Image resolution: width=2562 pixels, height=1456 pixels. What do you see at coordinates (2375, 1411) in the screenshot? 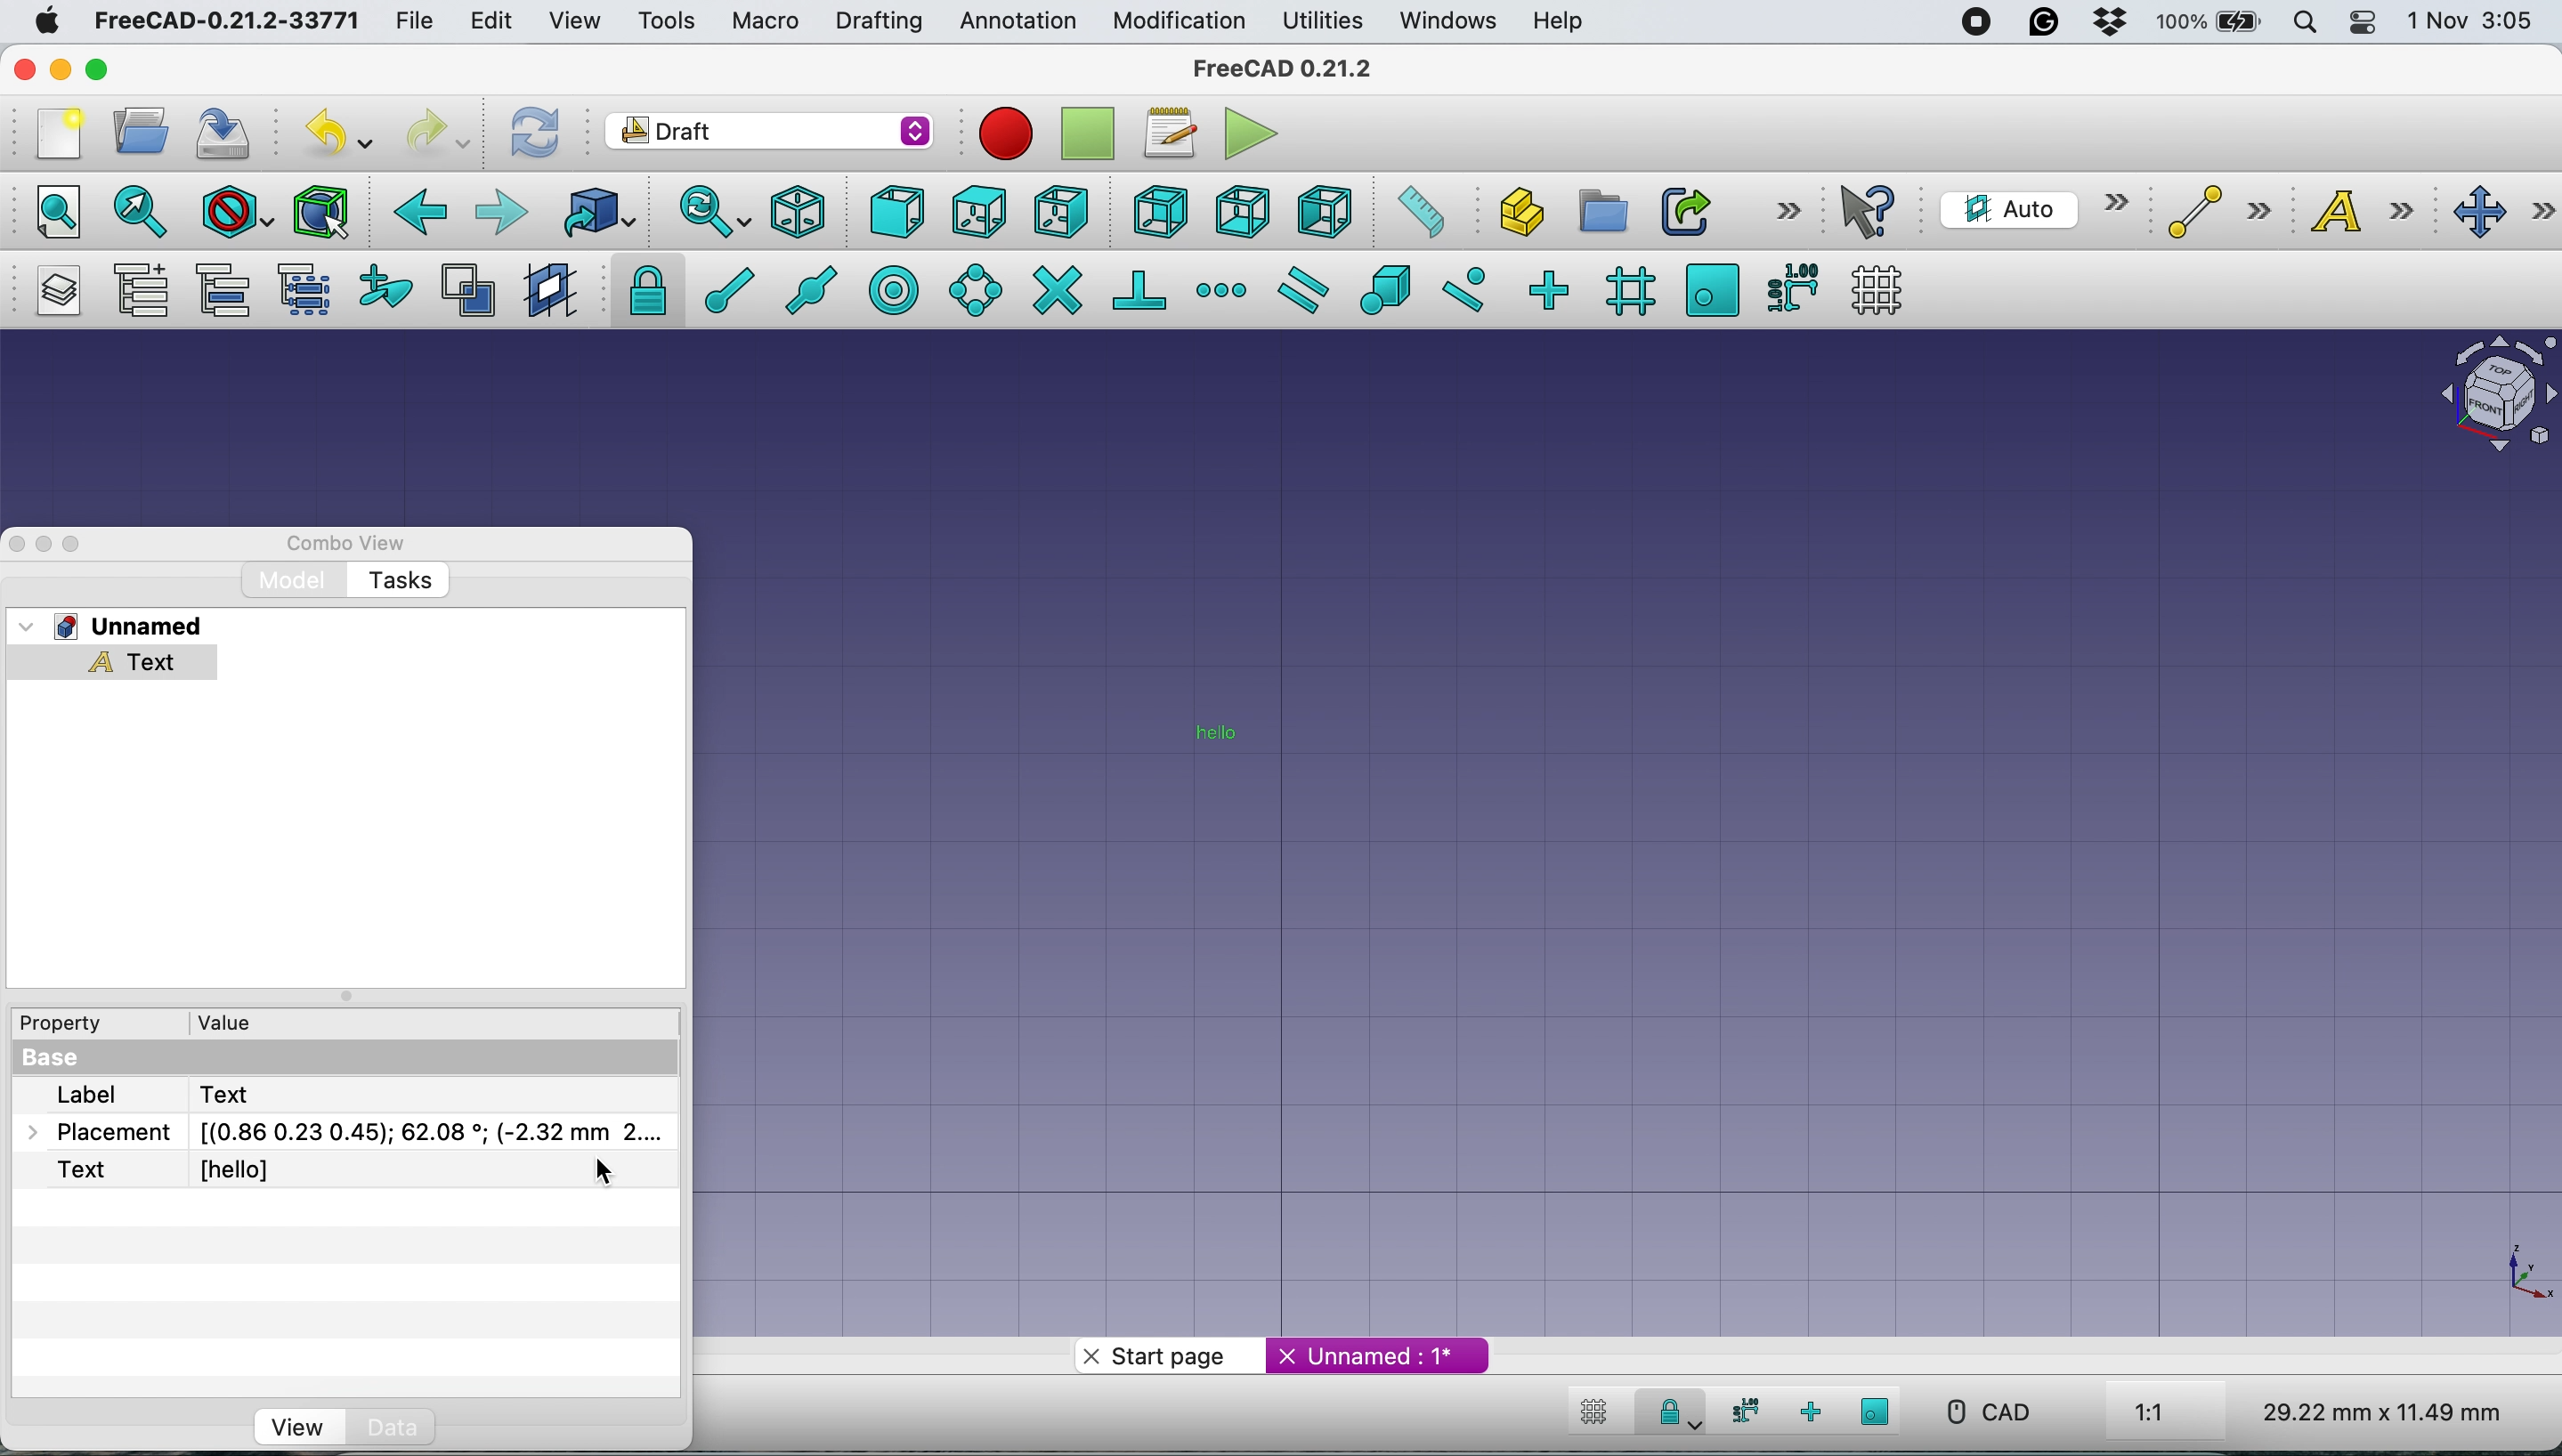
I see `dimensions` at bounding box center [2375, 1411].